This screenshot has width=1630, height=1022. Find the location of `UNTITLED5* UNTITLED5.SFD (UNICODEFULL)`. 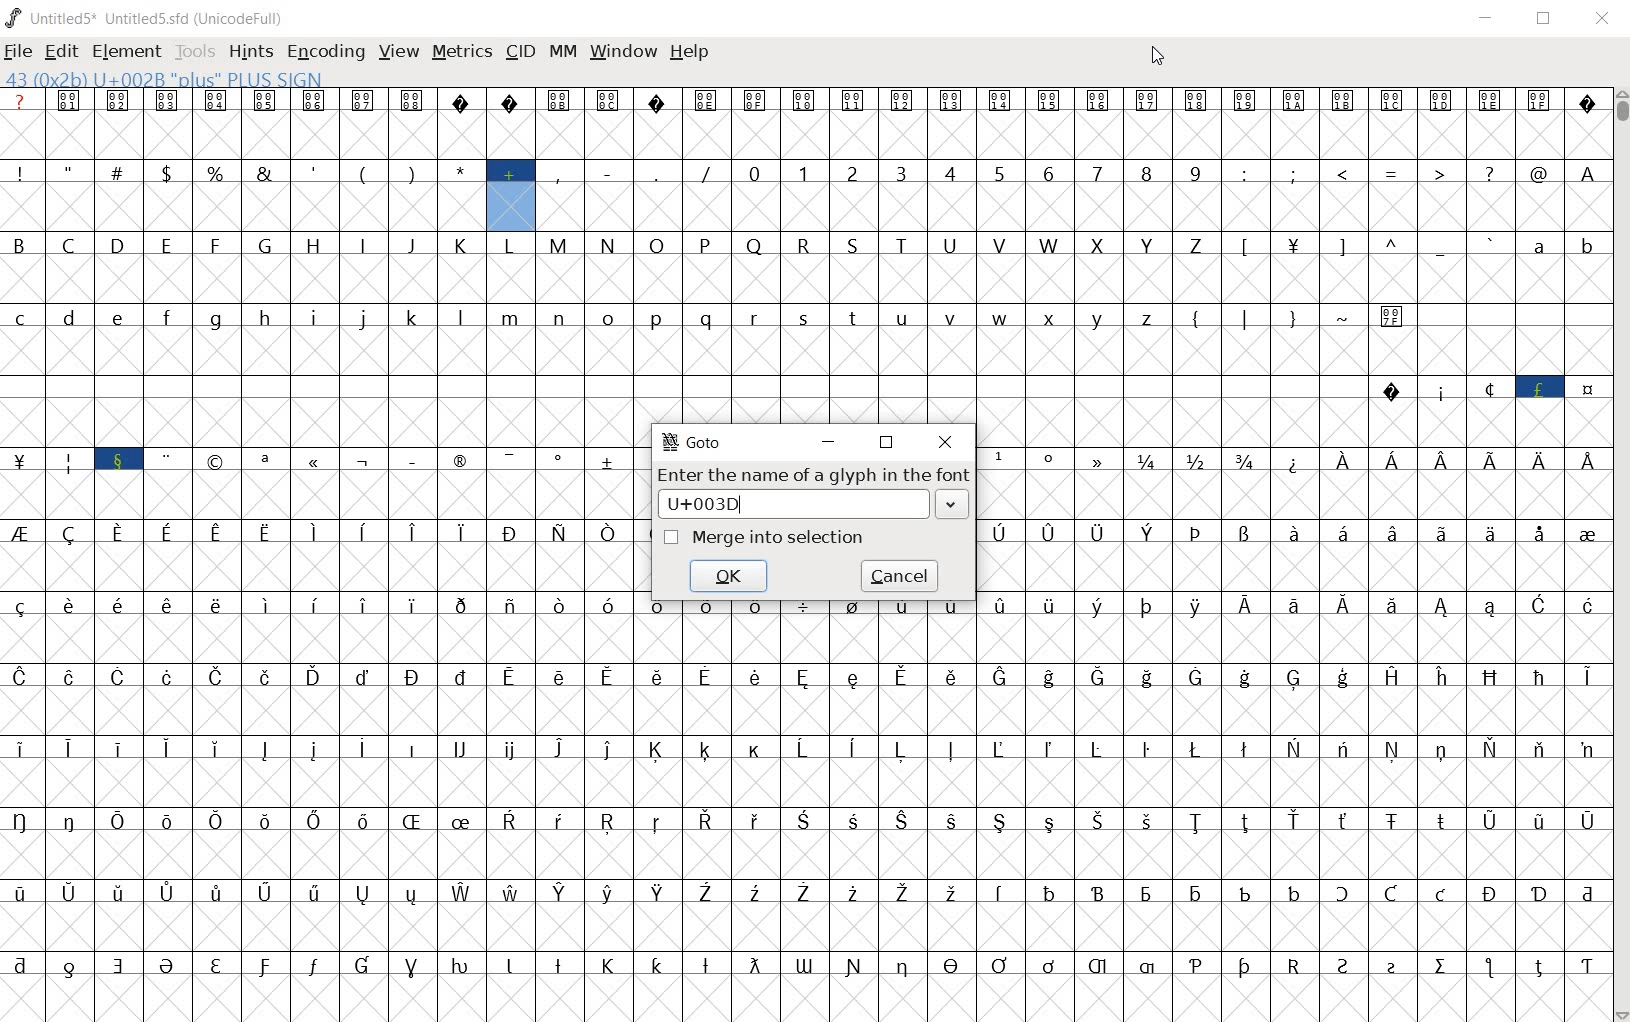

UNTITLED5* UNTITLED5.SFD (UNICODEFULL) is located at coordinates (150, 17).